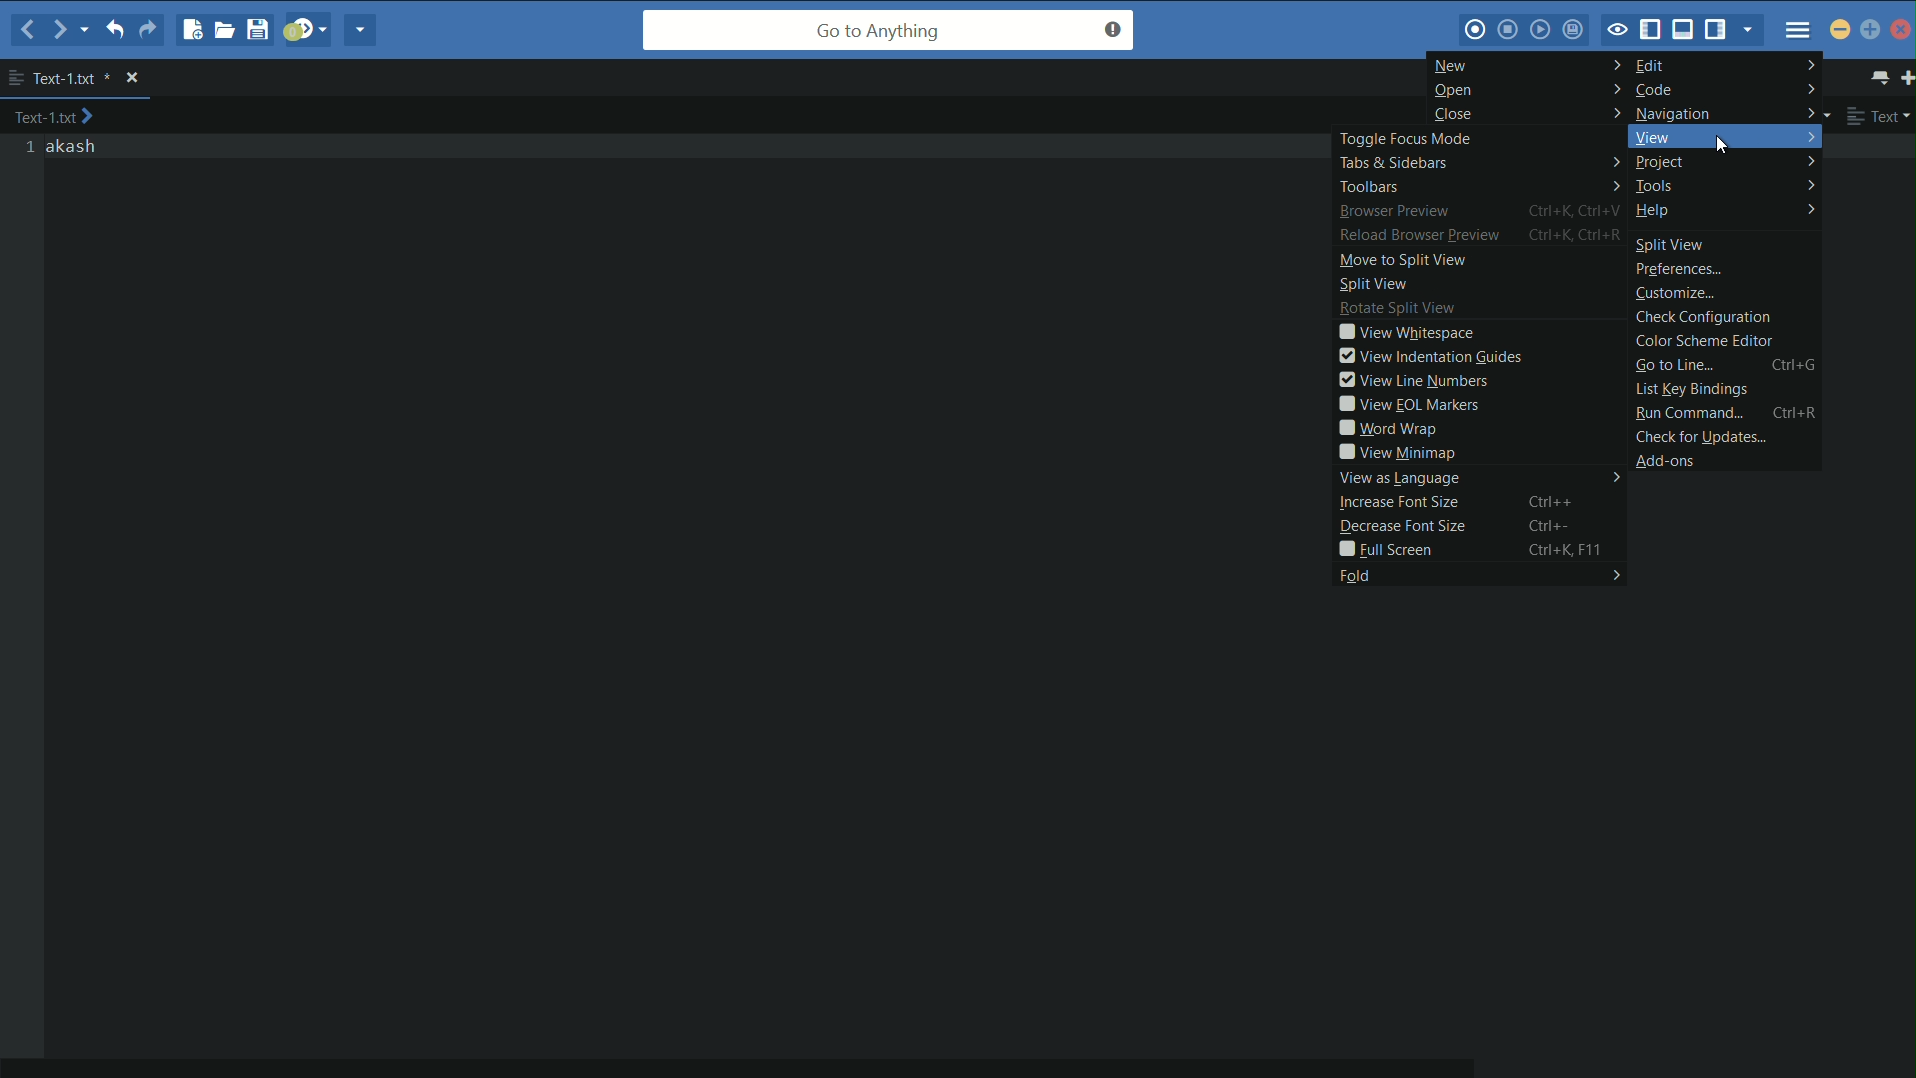 The width and height of the screenshot is (1916, 1078). I want to click on view whitespace, so click(1480, 332).